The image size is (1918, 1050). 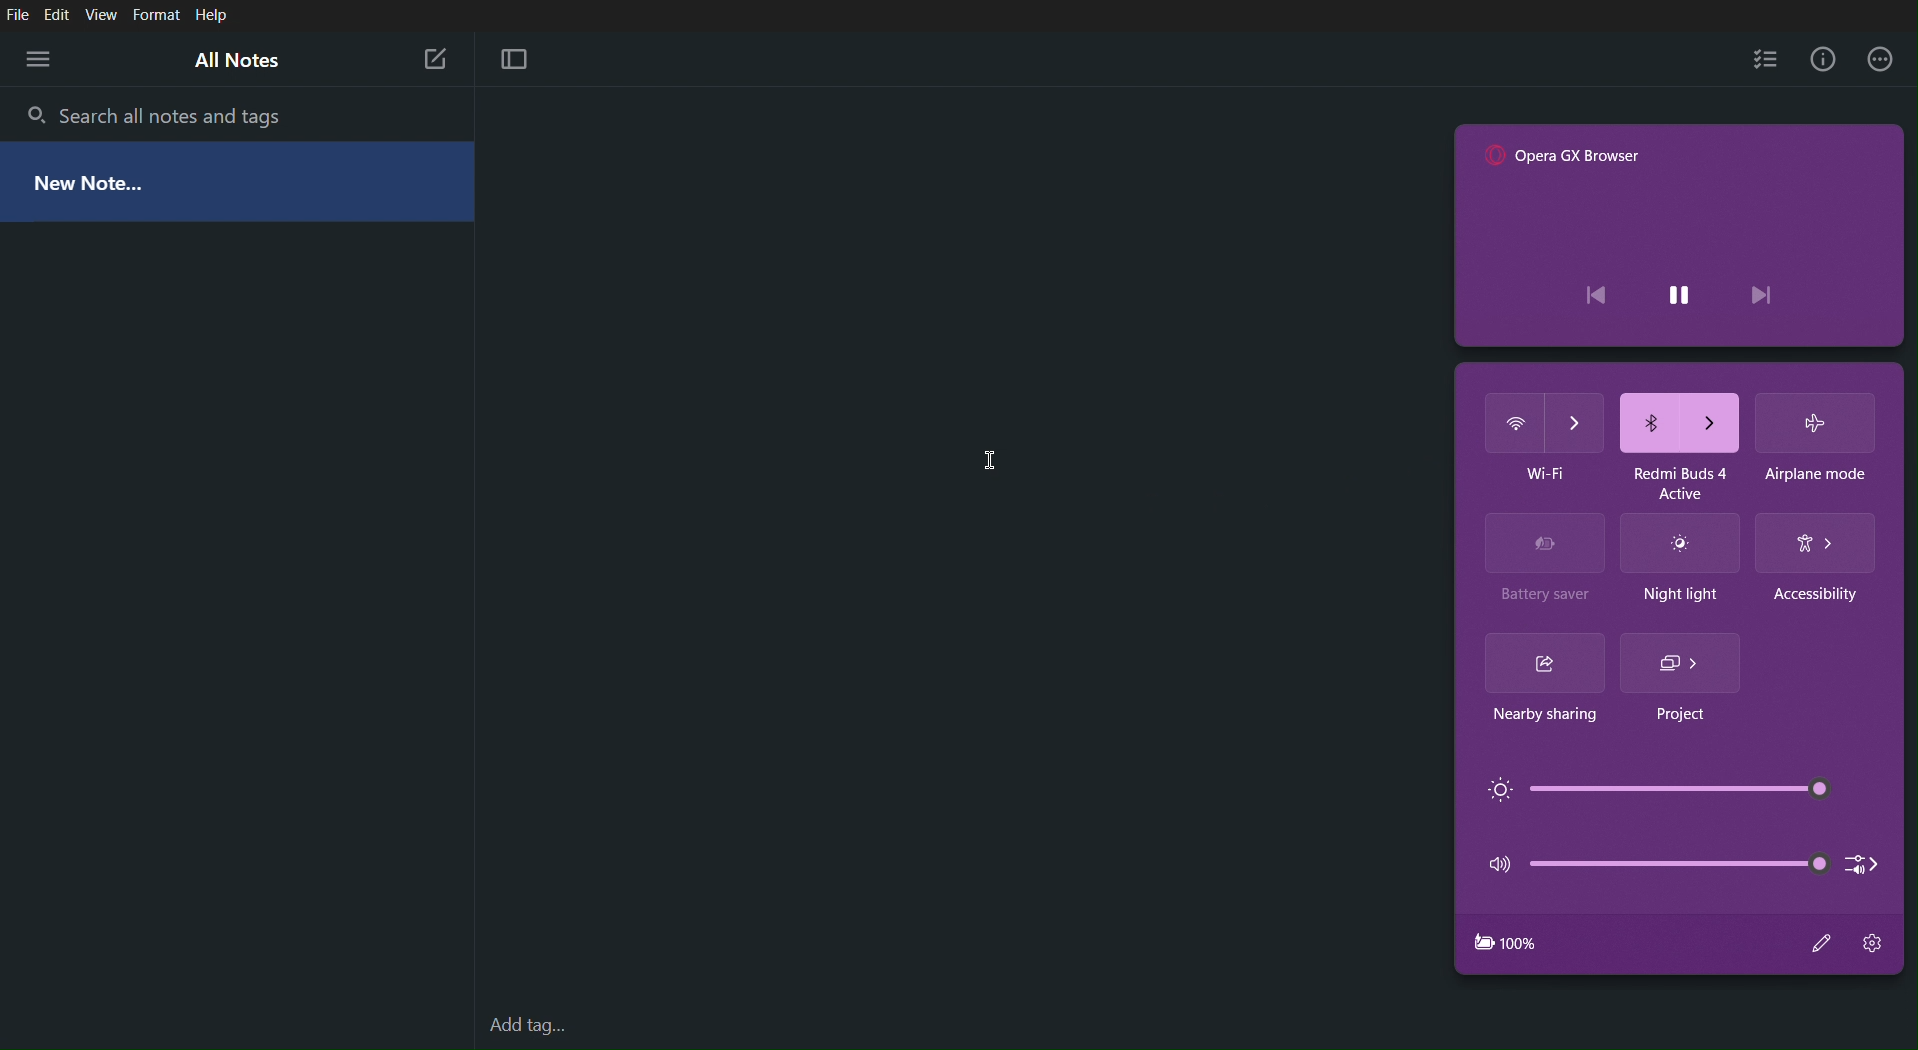 What do you see at coordinates (1819, 60) in the screenshot?
I see `Info` at bounding box center [1819, 60].